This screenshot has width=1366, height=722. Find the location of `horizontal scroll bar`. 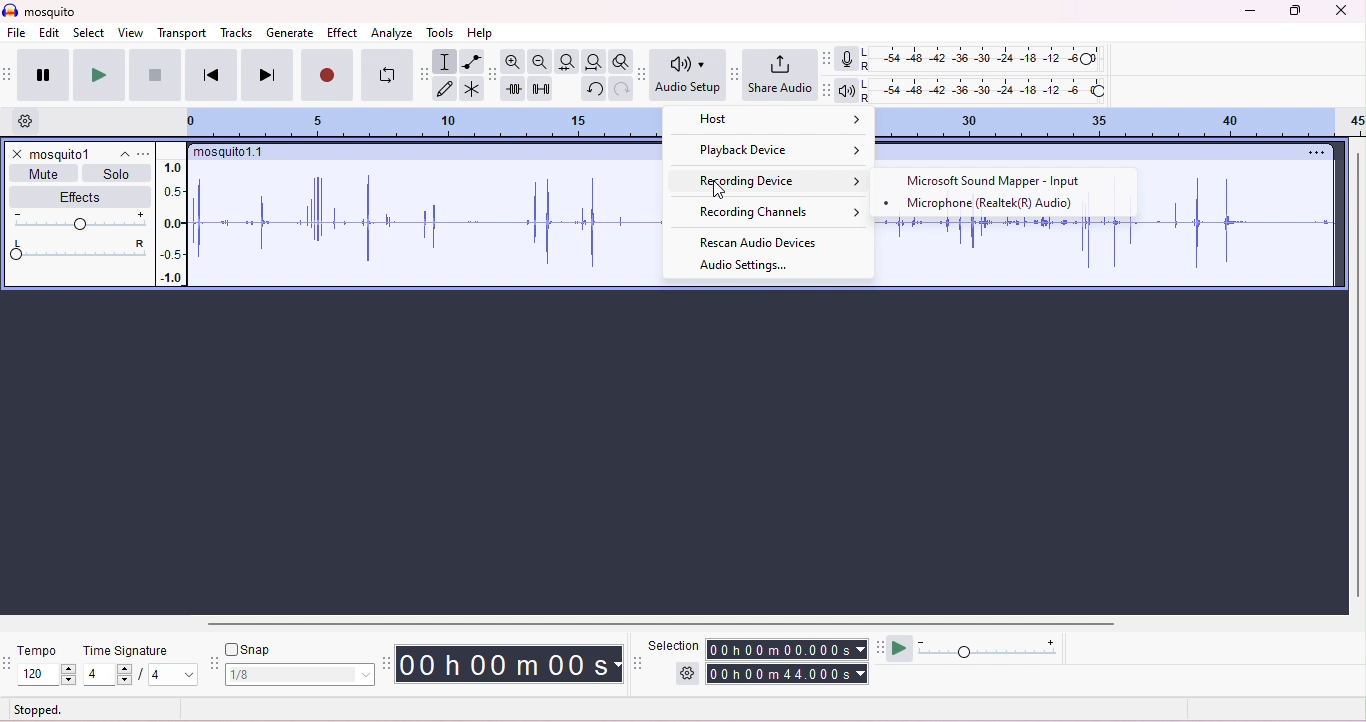

horizontal scroll bar is located at coordinates (661, 624).